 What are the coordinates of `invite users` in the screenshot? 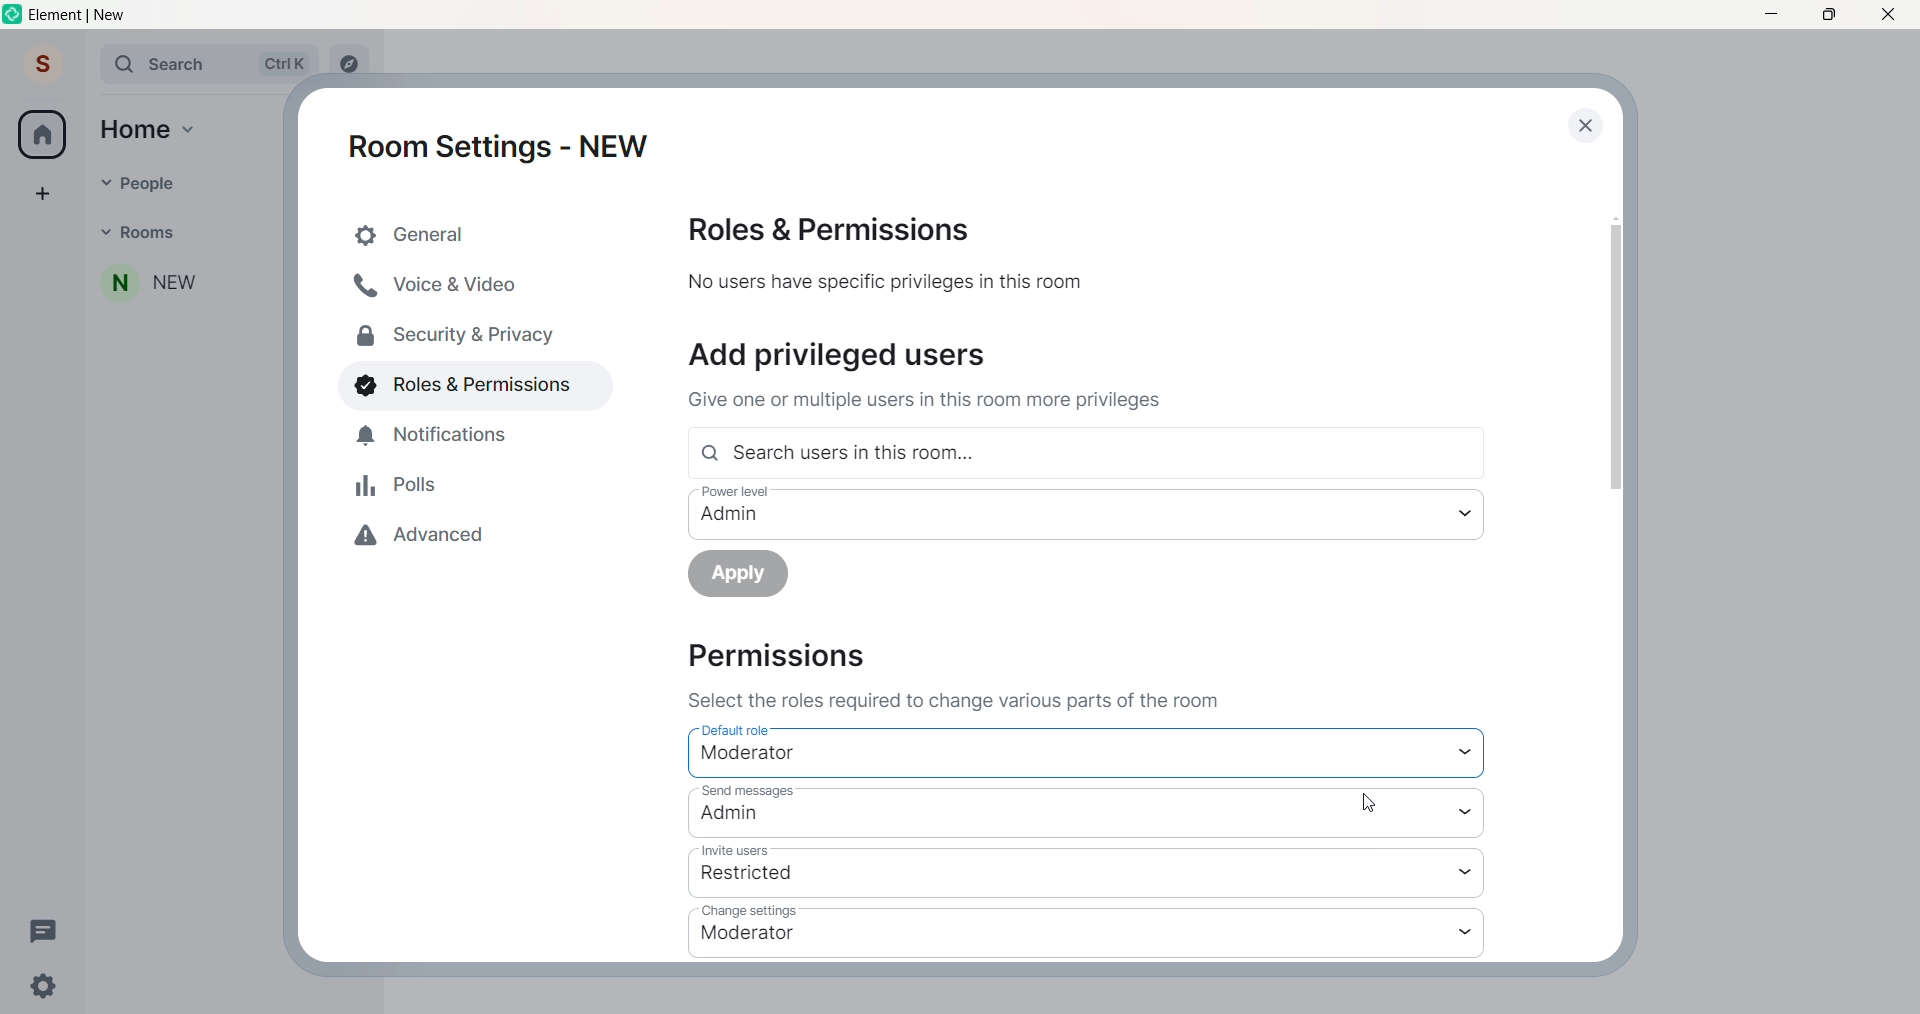 It's located at (1066, 872).